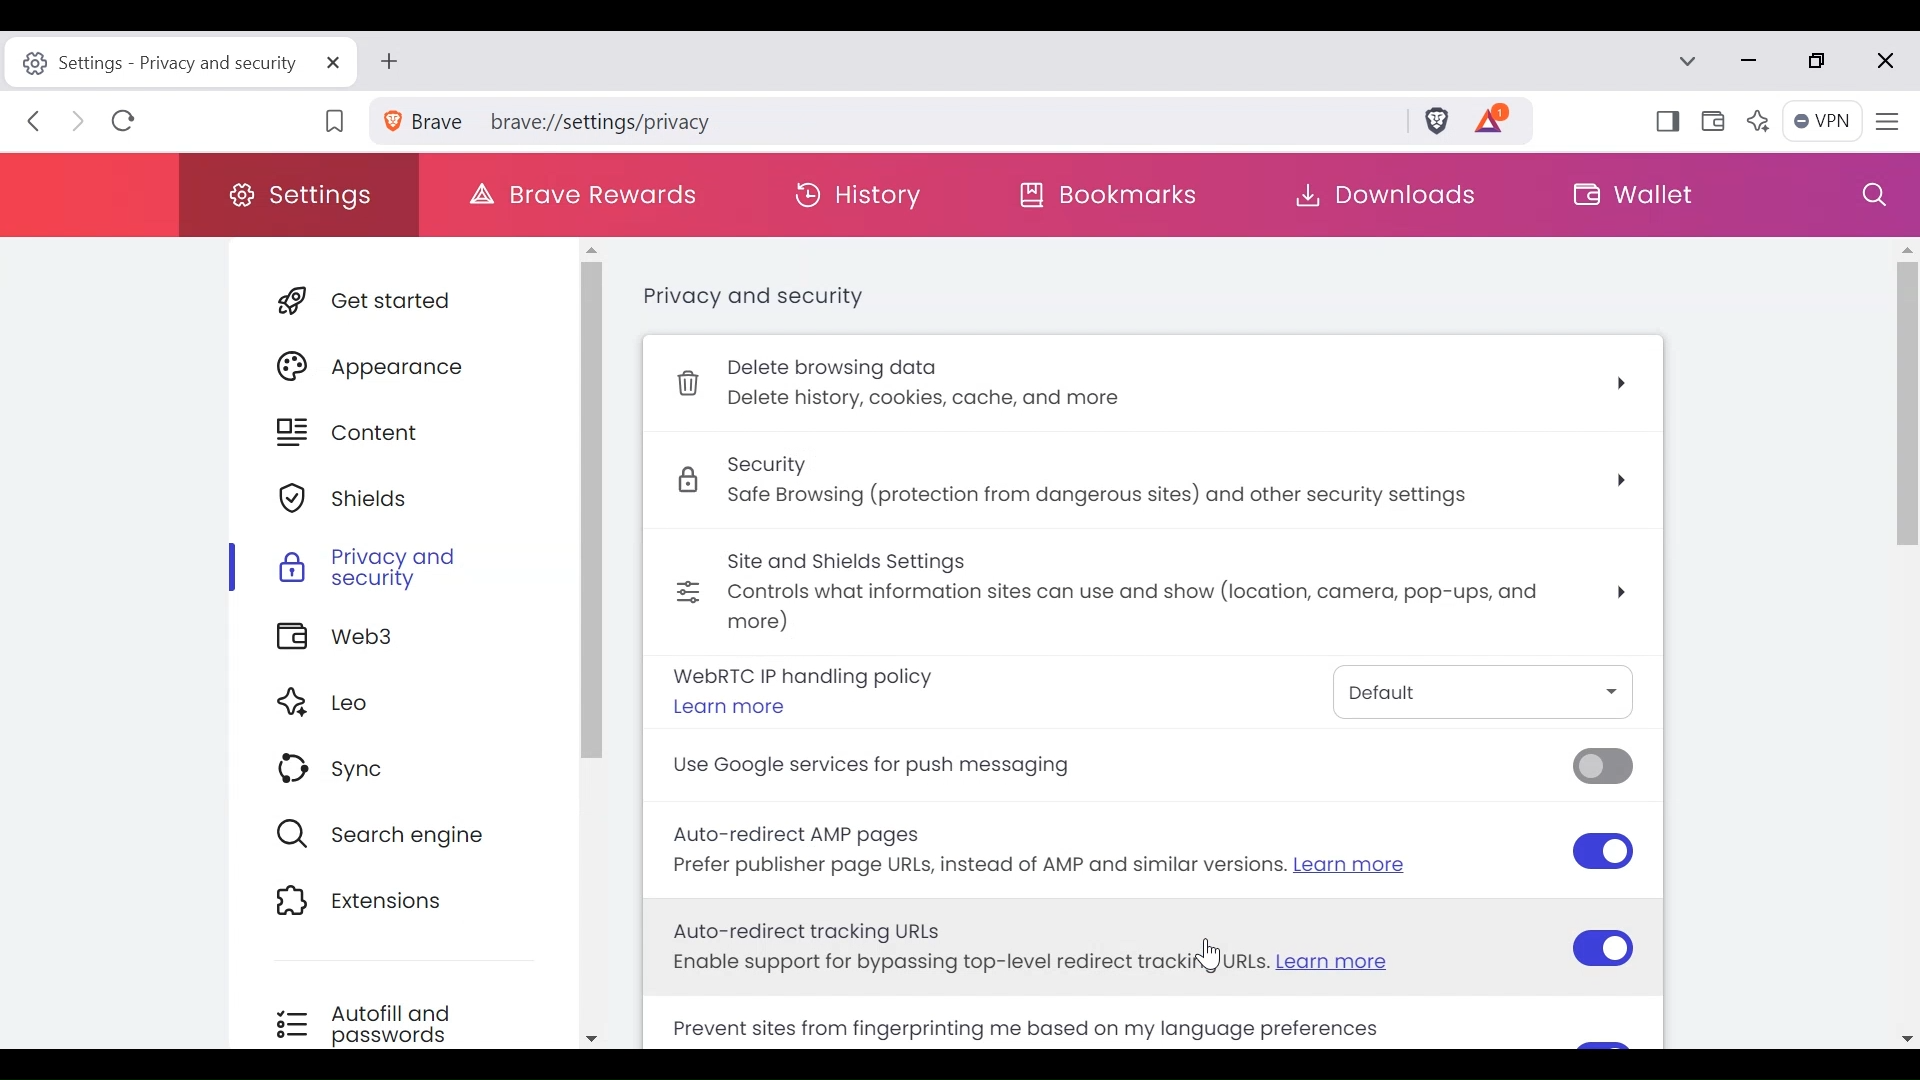 This screenshot has height=1080, width=1920. Describe the element at coordinates (1907, 582) in the screenshot. I see `Scroll bar` at that location.